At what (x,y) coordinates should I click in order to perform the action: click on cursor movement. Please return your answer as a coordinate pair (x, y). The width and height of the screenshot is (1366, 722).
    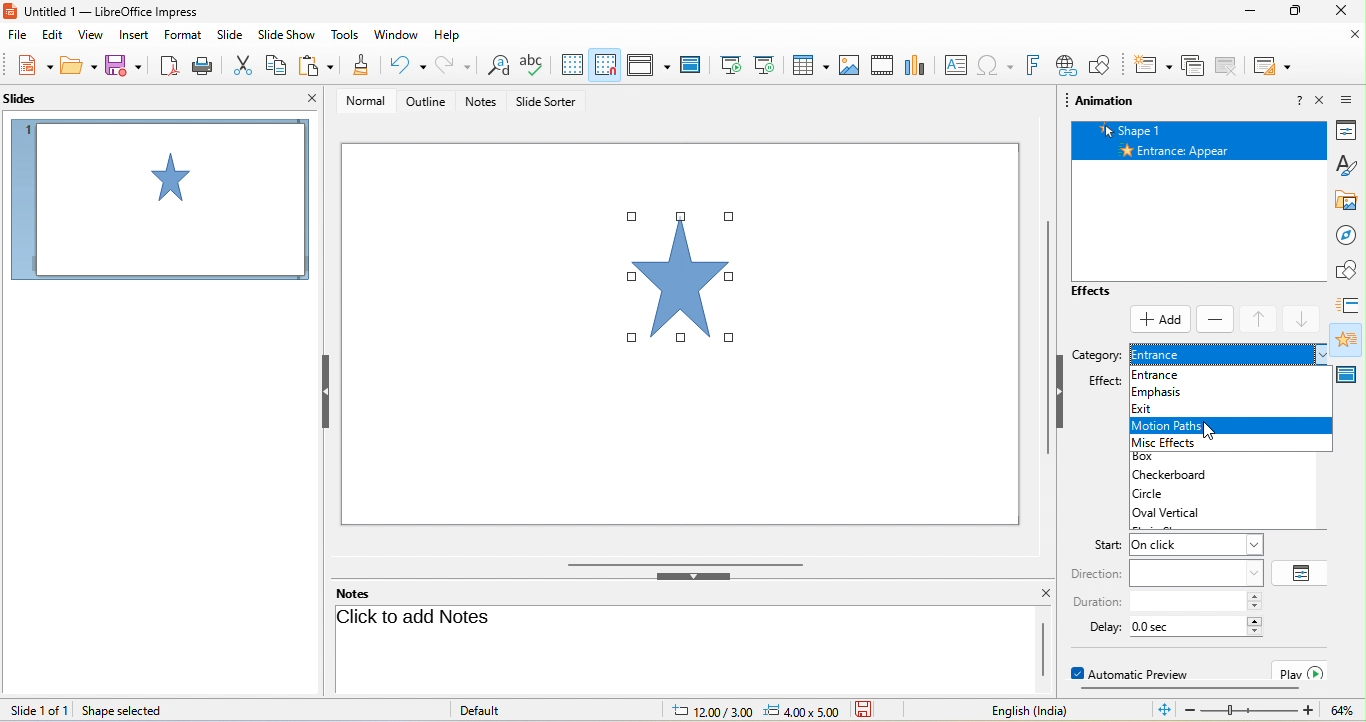
    Looking at the image, I should click on (1205, 432).